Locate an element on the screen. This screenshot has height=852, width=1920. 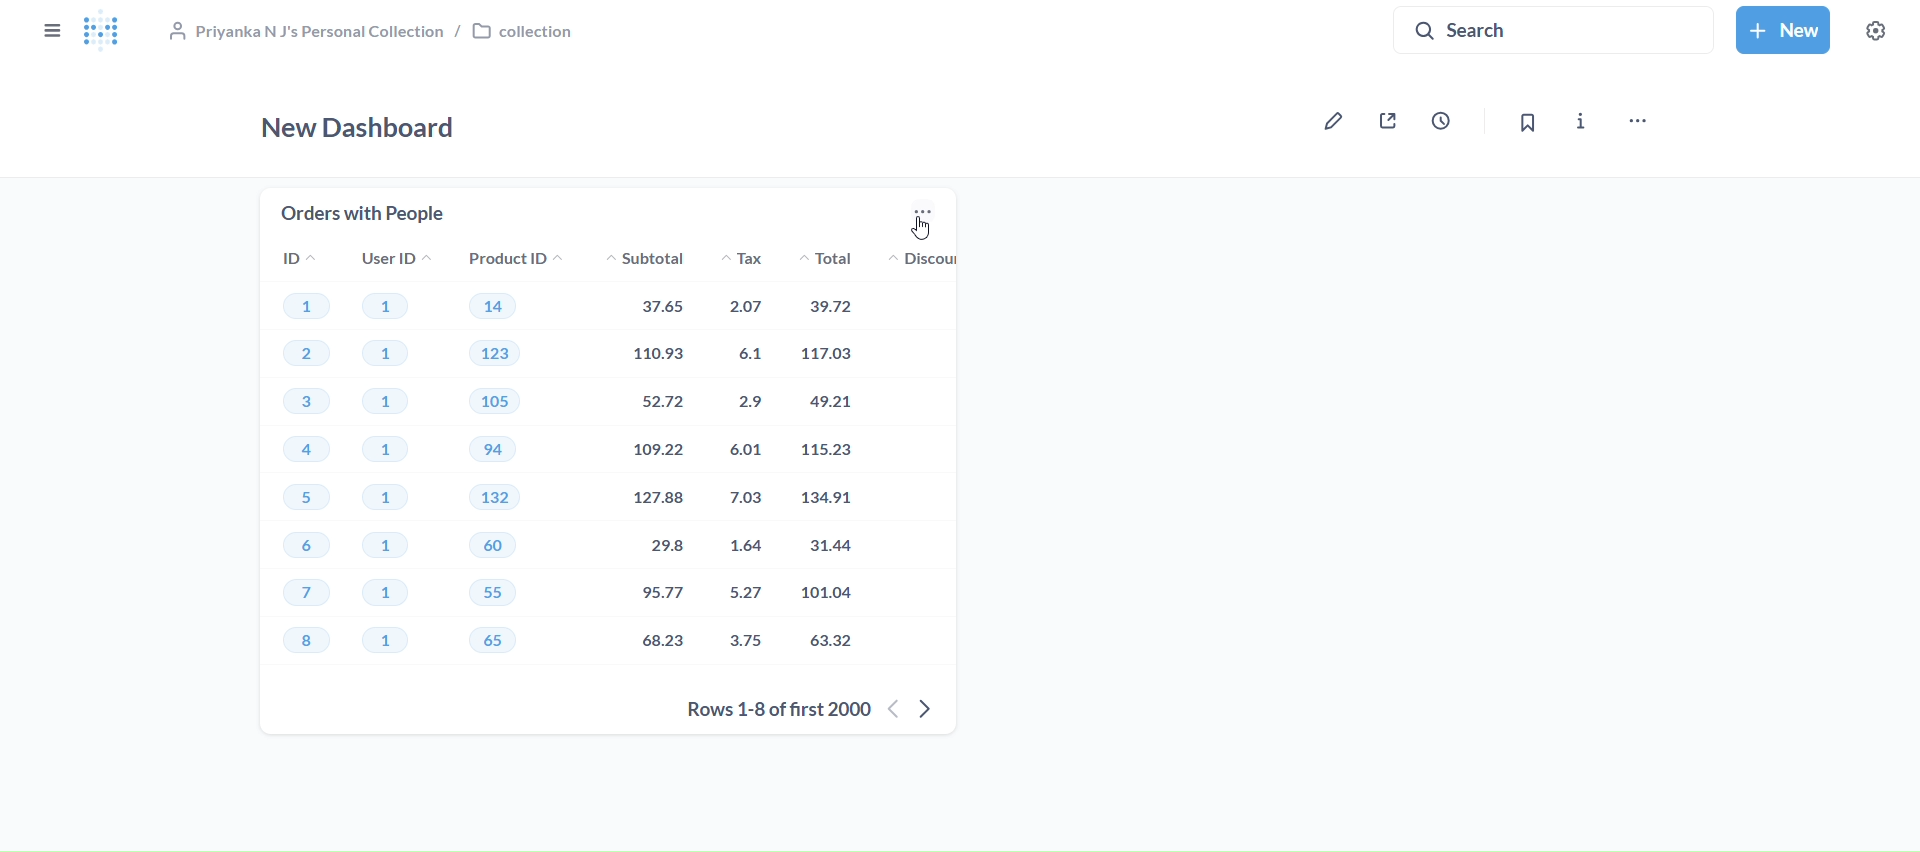
settings is located at coordinates (1876, 30).